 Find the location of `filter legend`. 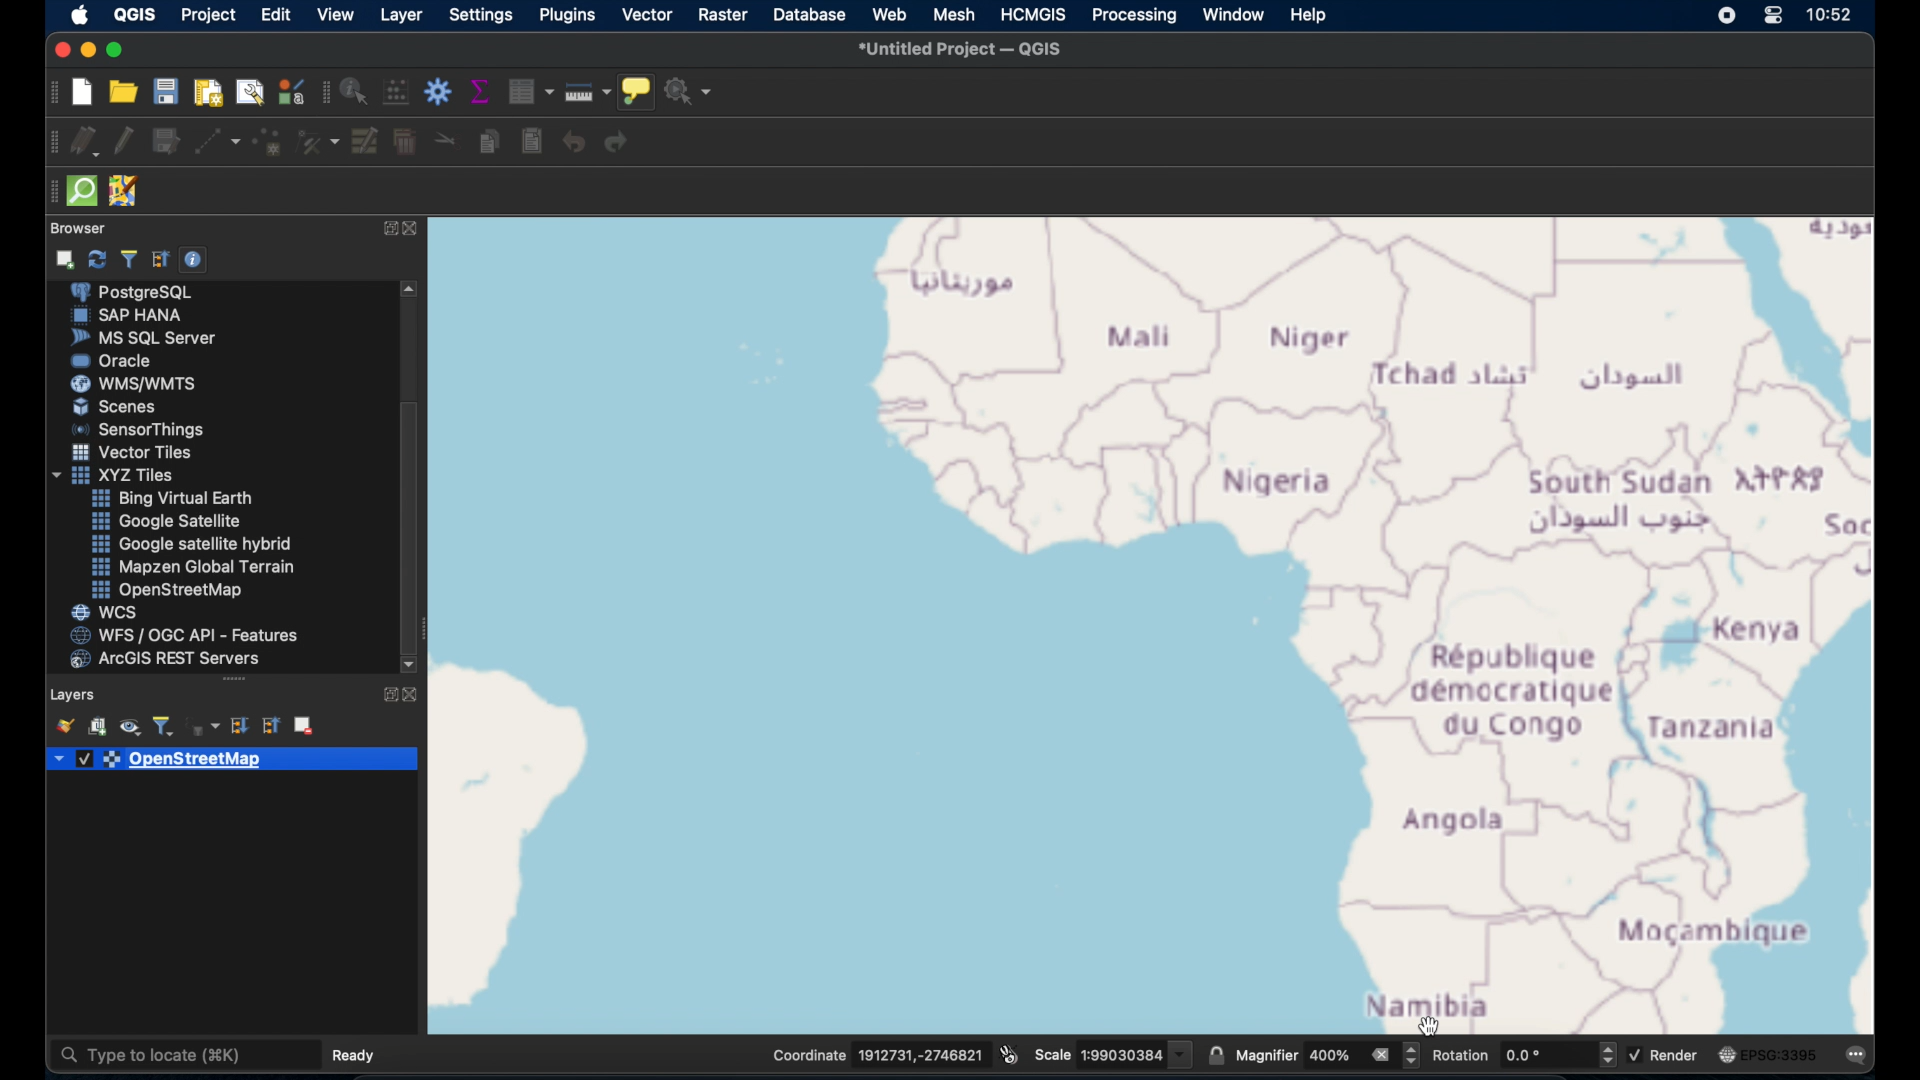

filter legend is located at coordinates (165, 724).